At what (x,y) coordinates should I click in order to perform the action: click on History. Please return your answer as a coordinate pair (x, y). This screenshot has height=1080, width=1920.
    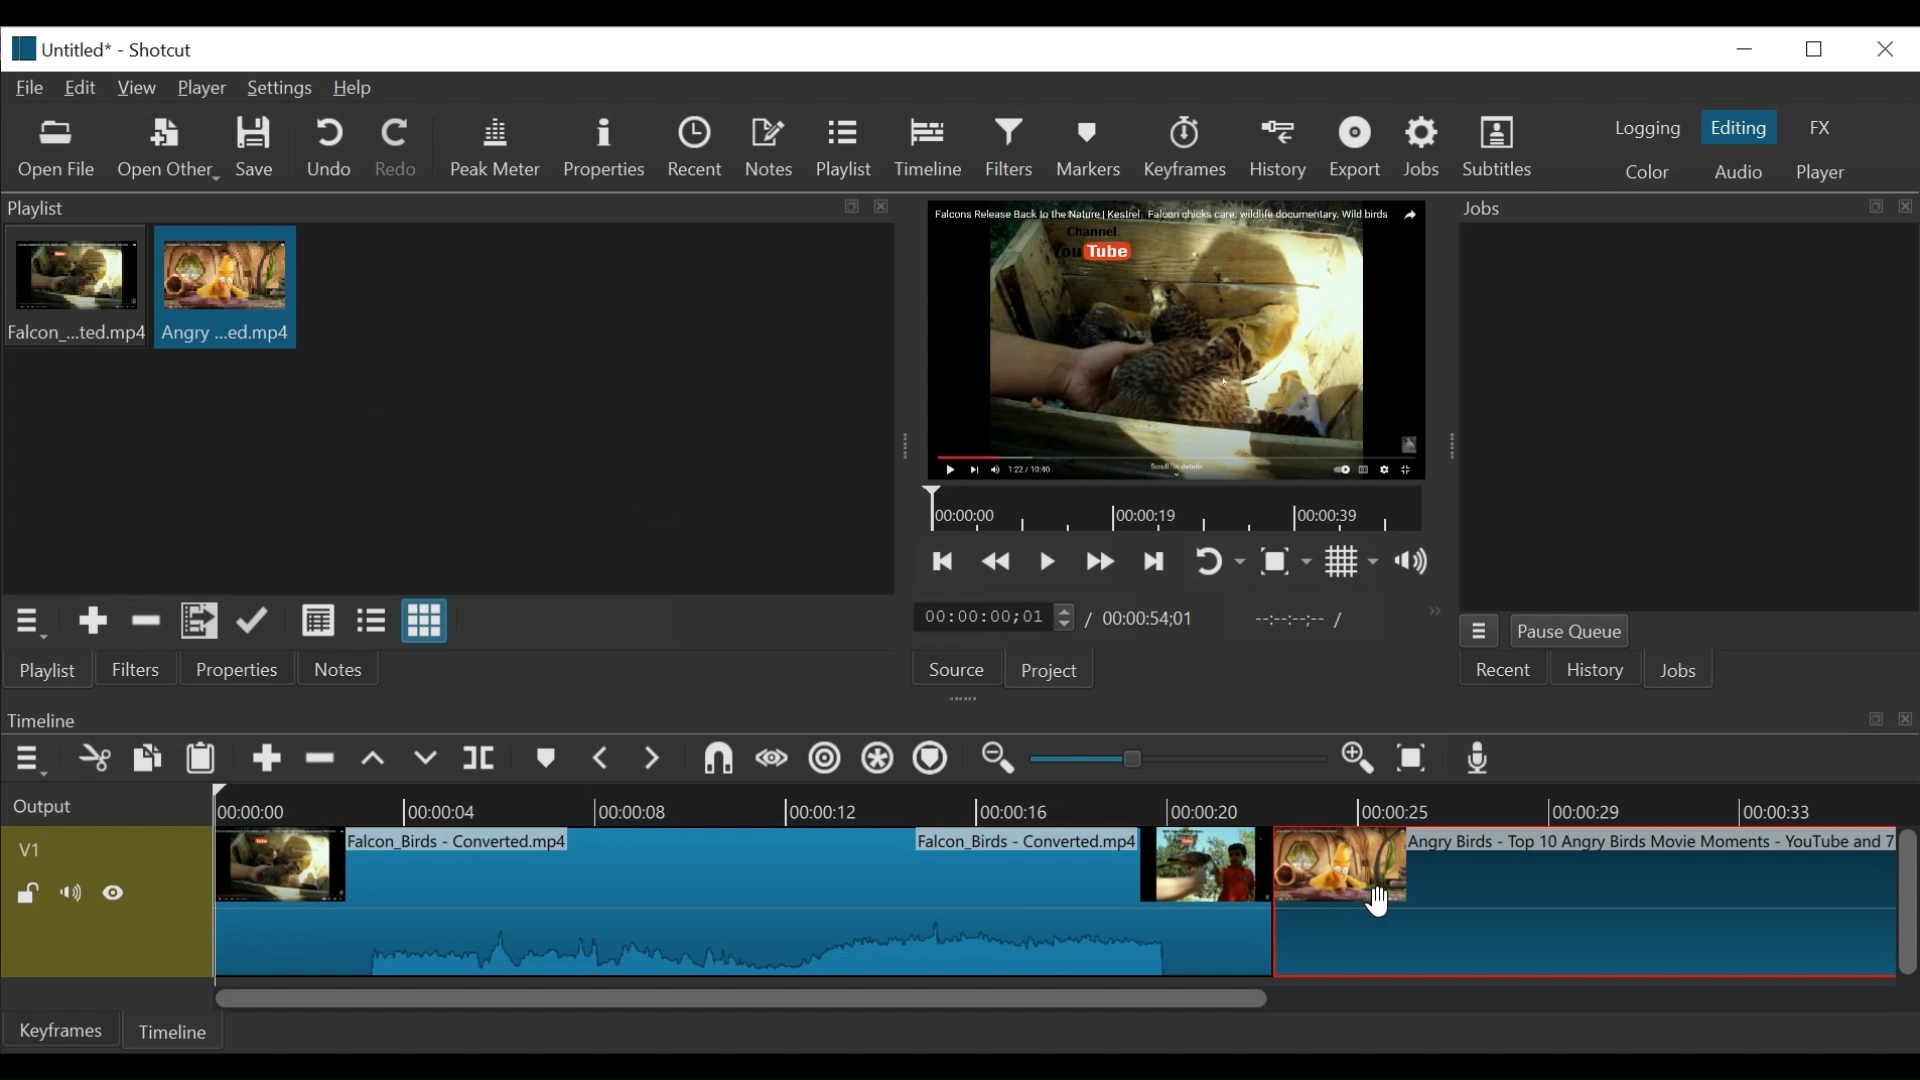
    Looking at the image, I should click on (1595, 673).